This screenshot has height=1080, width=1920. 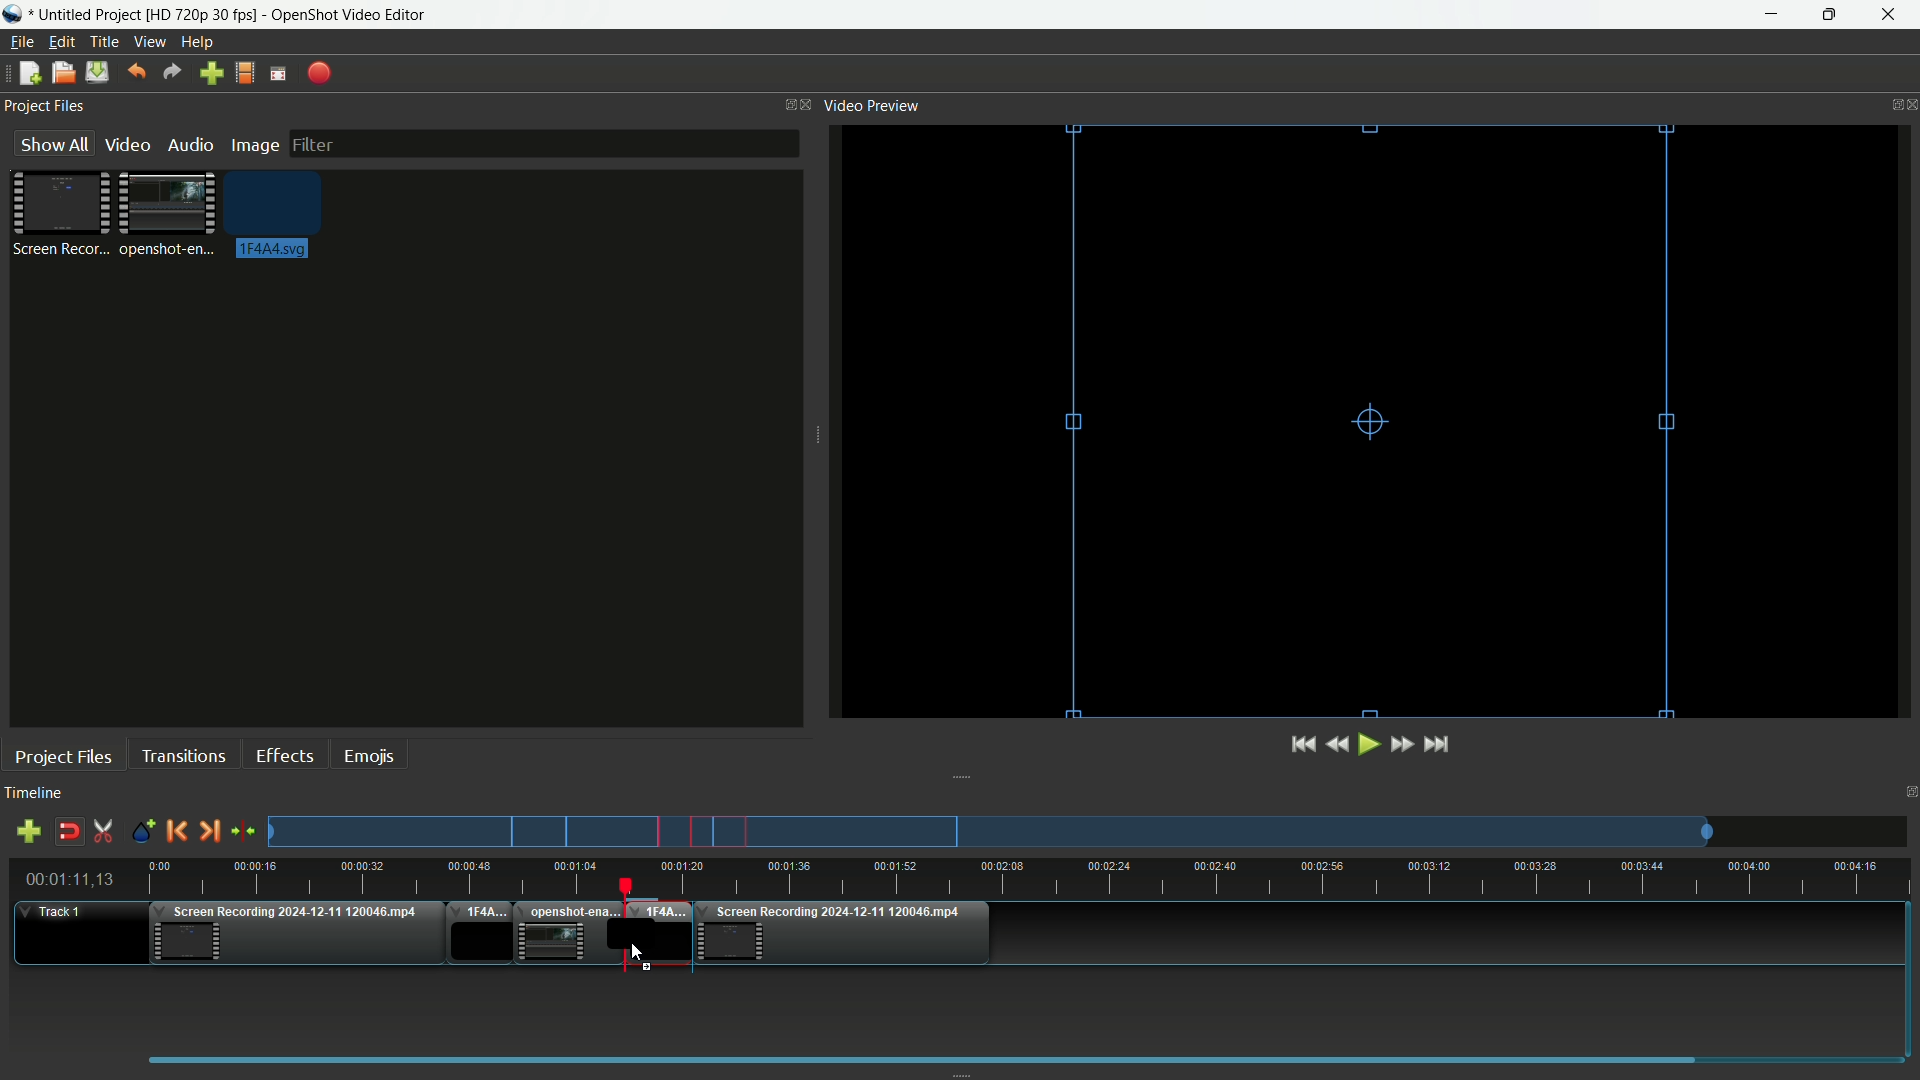 What do you see at coordinates (369, 754) in the screenshot?
I see `Emojis` at bounding box center [369, 754].